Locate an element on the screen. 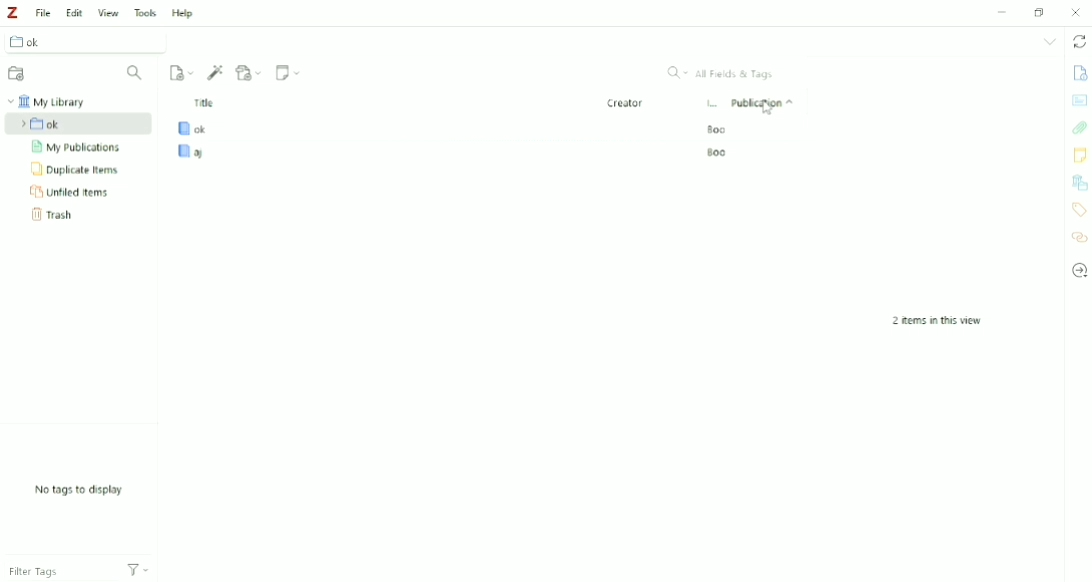 This screenshot has width=1092, height=582. View is located at coordinates (109, 13).